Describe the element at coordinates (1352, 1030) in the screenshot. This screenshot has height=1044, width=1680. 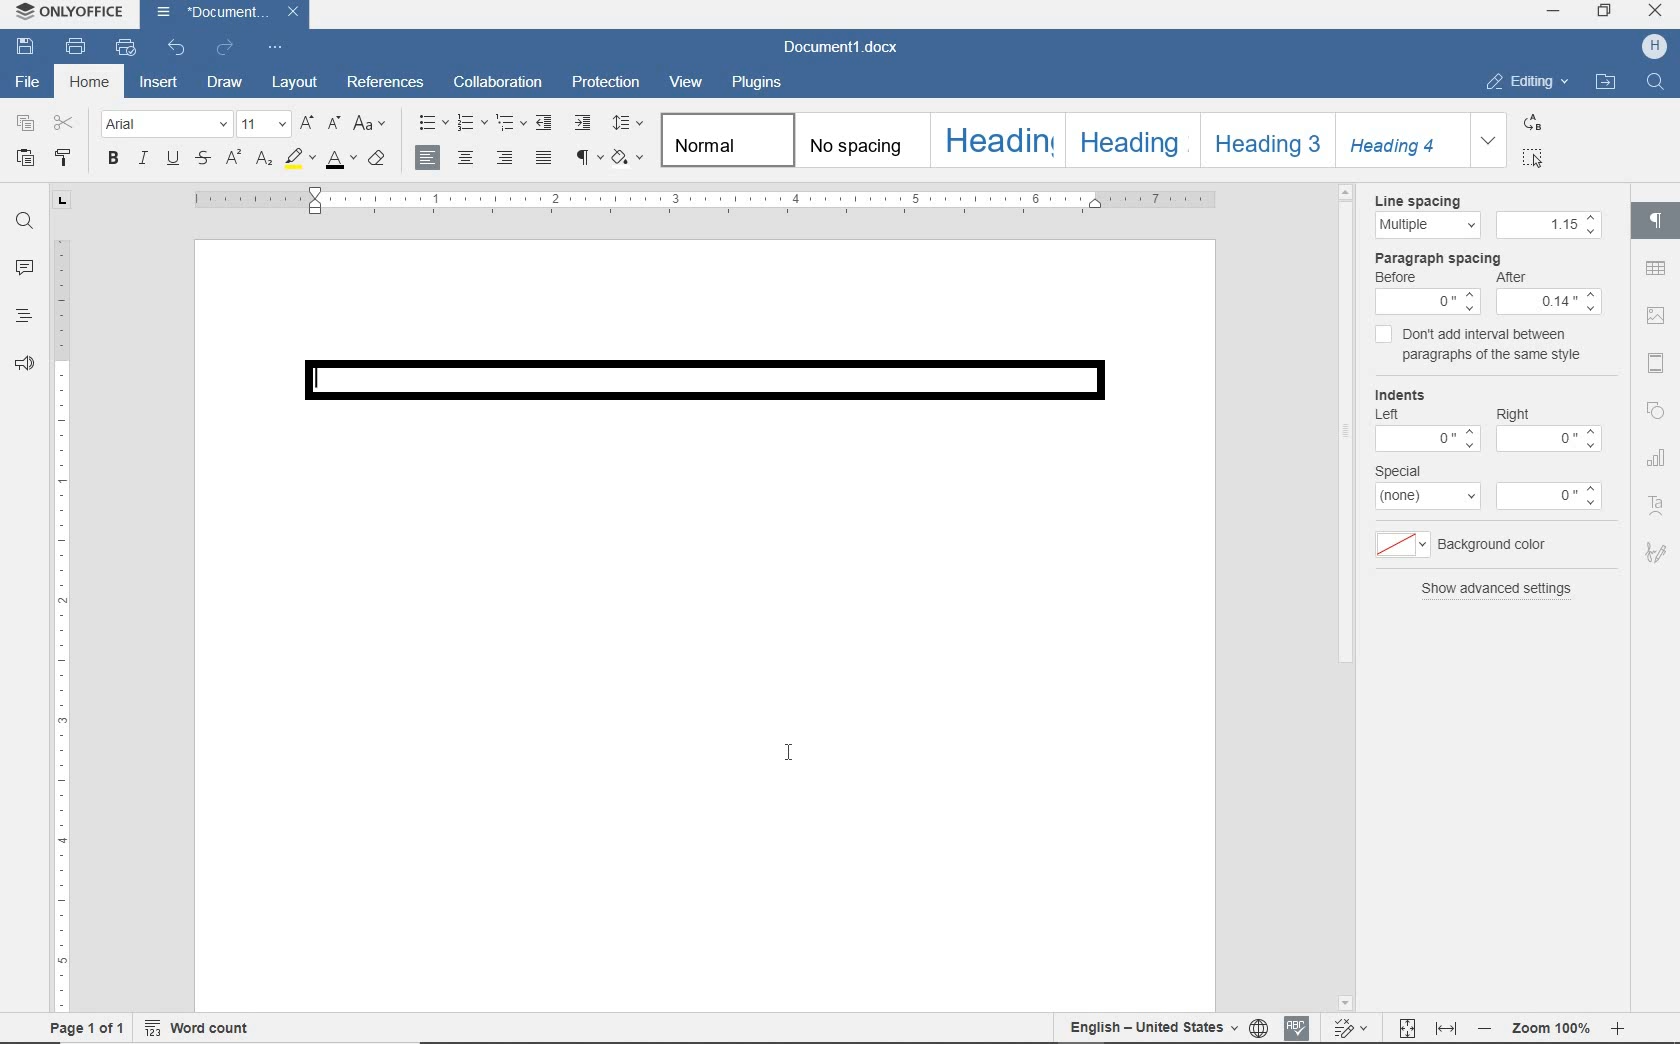
I see `Track changes` at that location.